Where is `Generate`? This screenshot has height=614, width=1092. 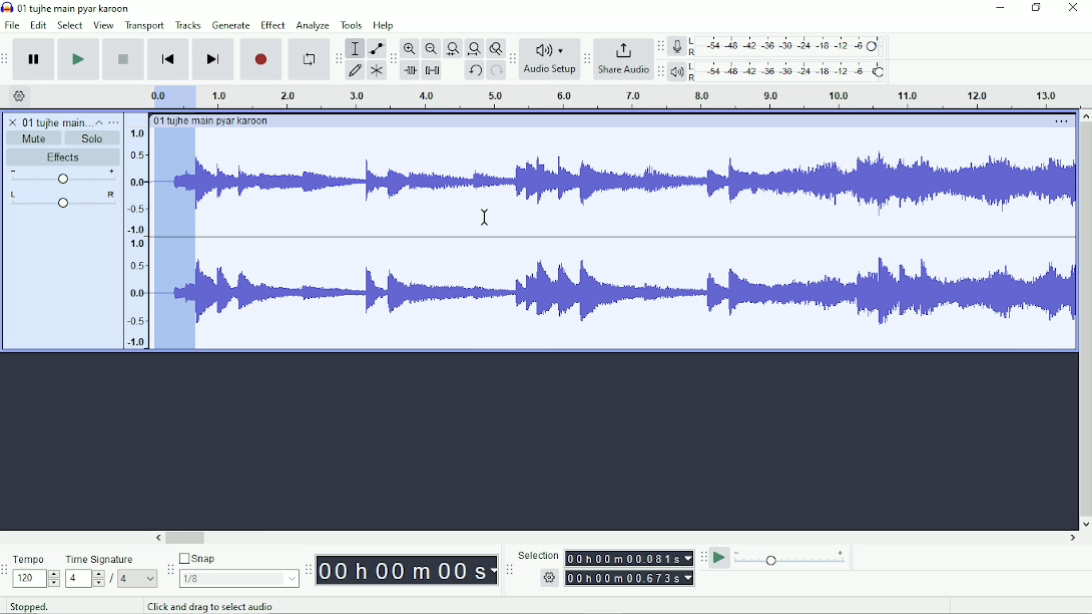
Generate is located at coordinates (231, 25).